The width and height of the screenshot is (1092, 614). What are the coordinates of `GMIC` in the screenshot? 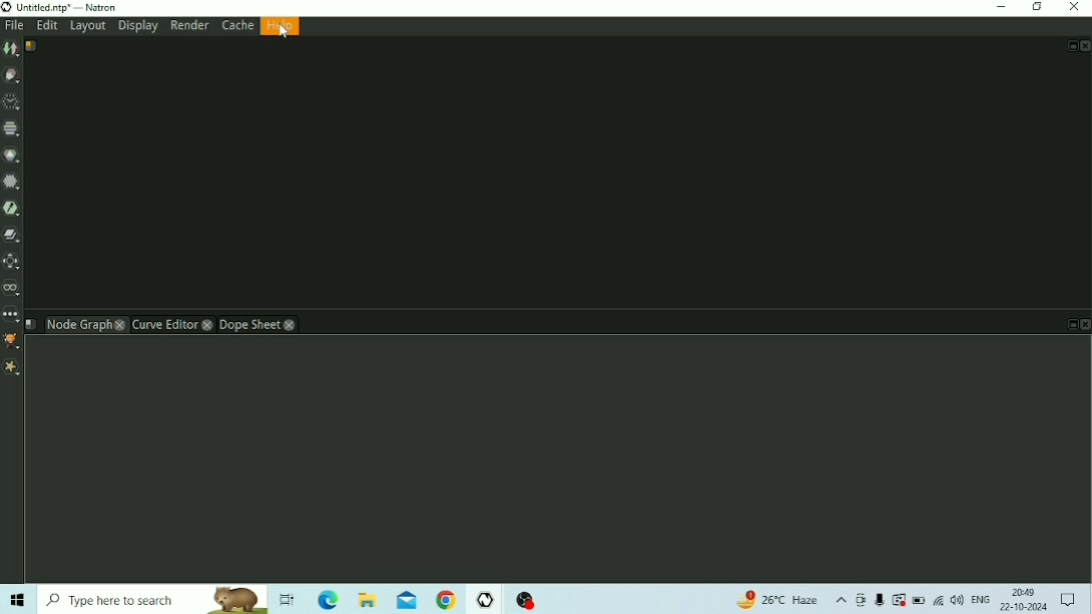 It's located at (11, 341).